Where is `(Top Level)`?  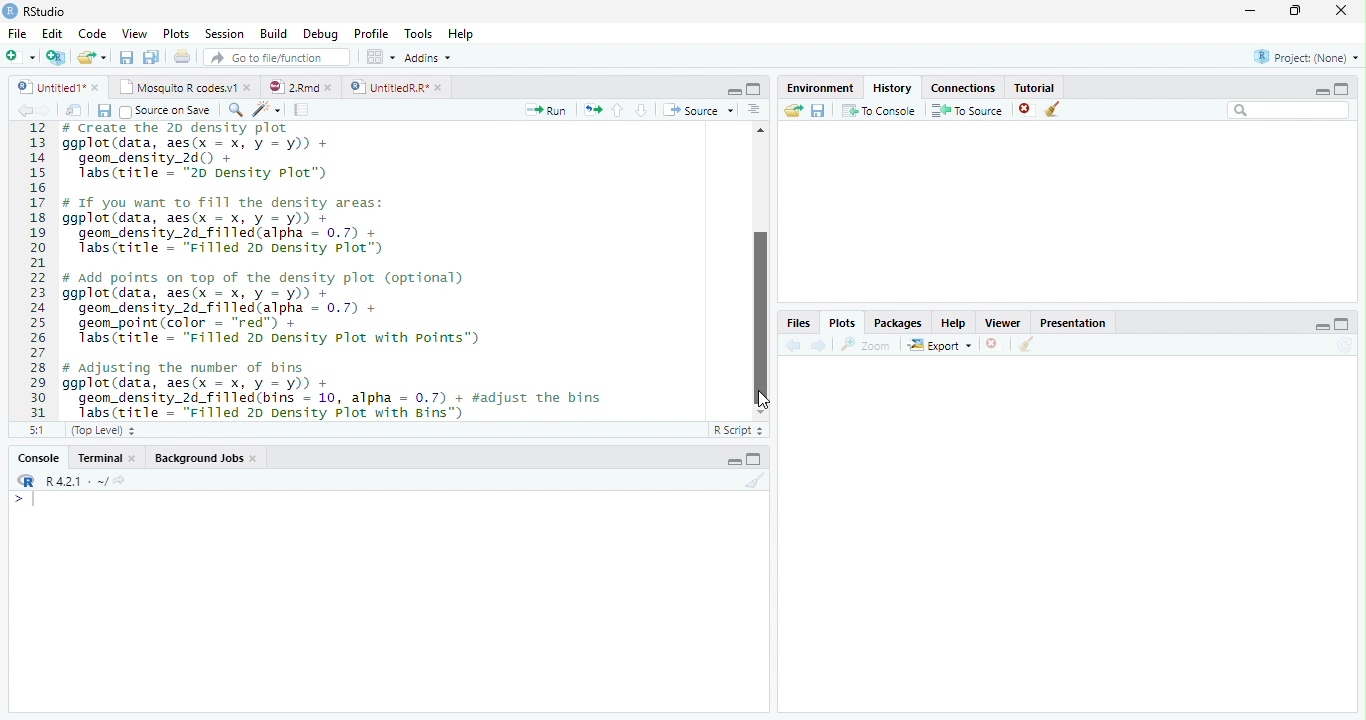
(Top Level) is located at coordinates (101, 431).